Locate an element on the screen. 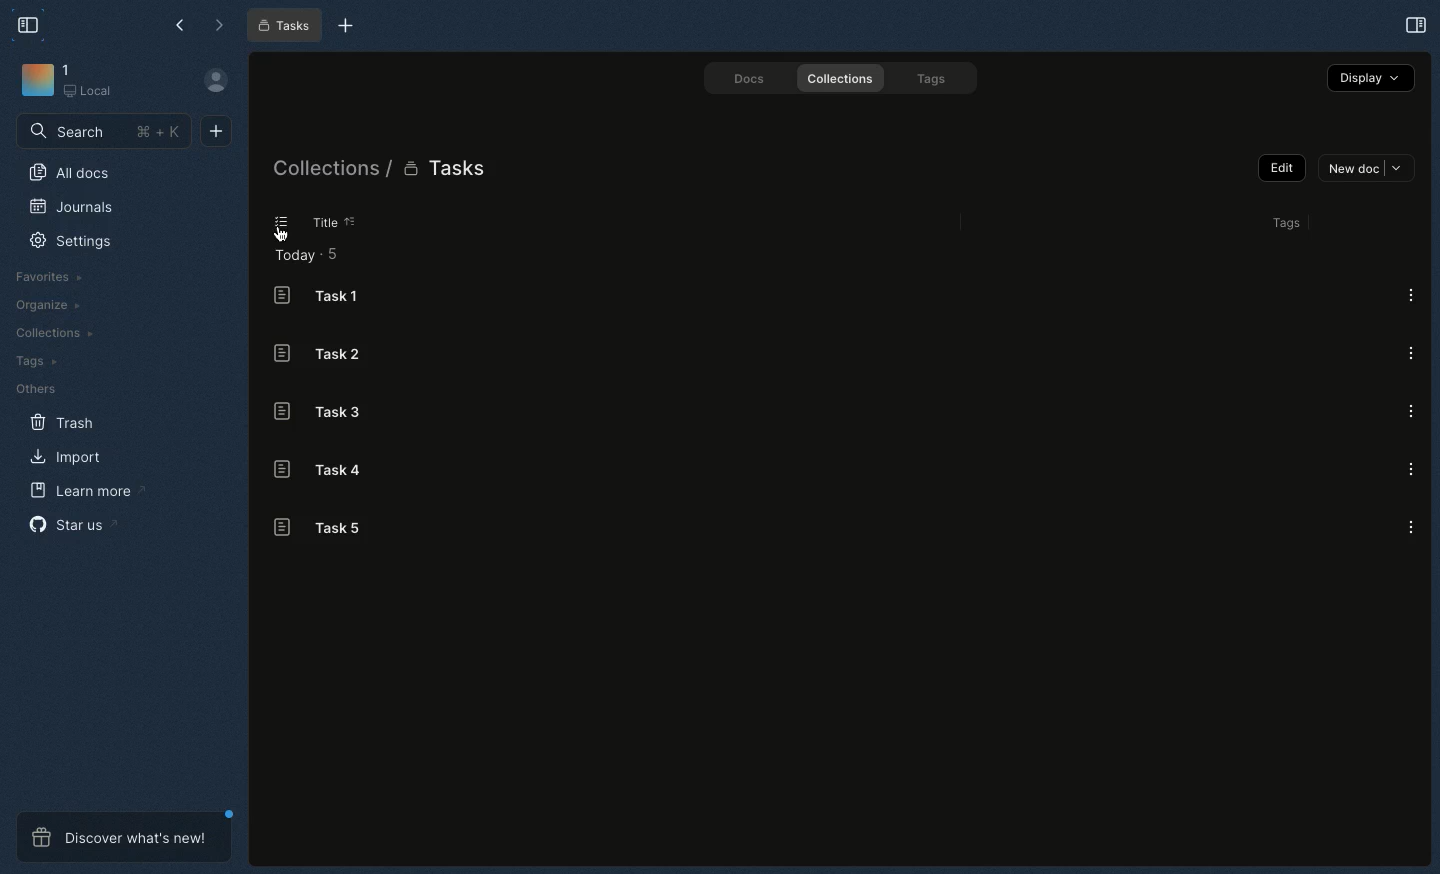 Image resolution: width=1440 pixels, height=874 pixels. Collapse sidebar is located at coordinates (30, 25).